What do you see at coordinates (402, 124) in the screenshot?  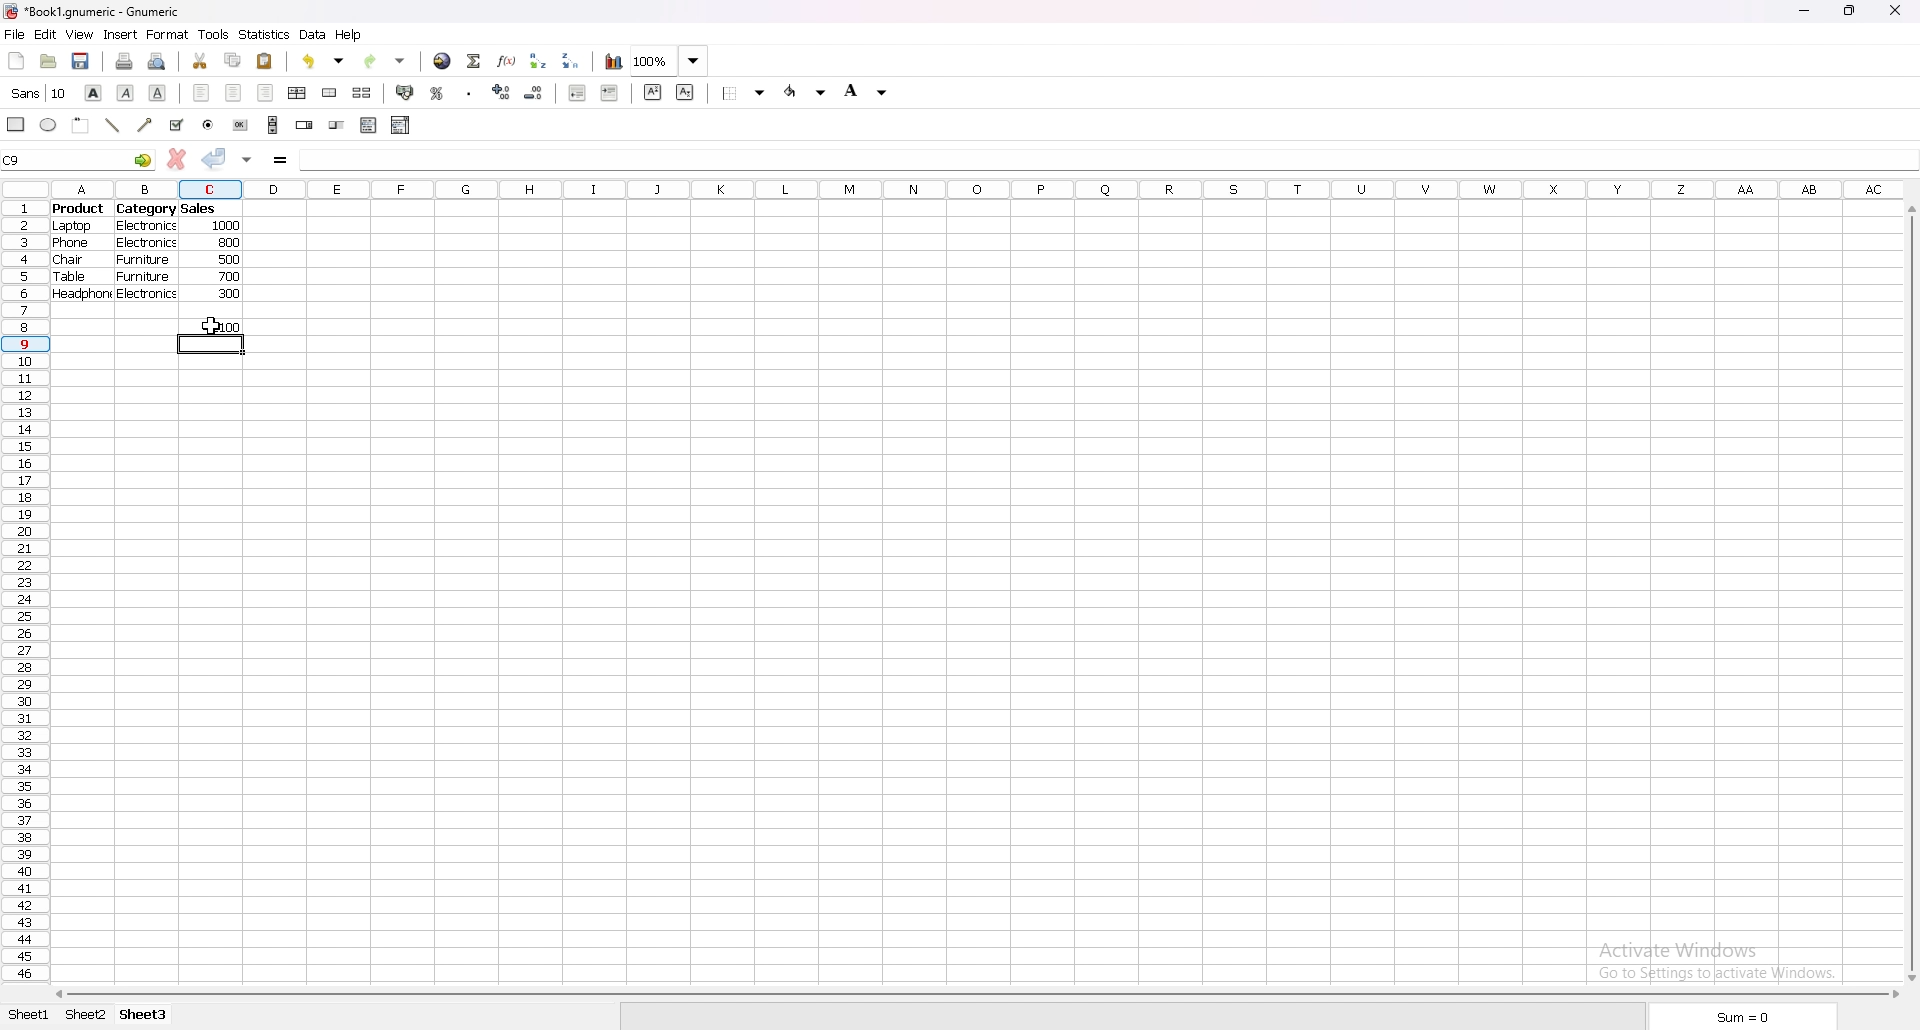 I see `combo box` at bounding box center [402, 124].